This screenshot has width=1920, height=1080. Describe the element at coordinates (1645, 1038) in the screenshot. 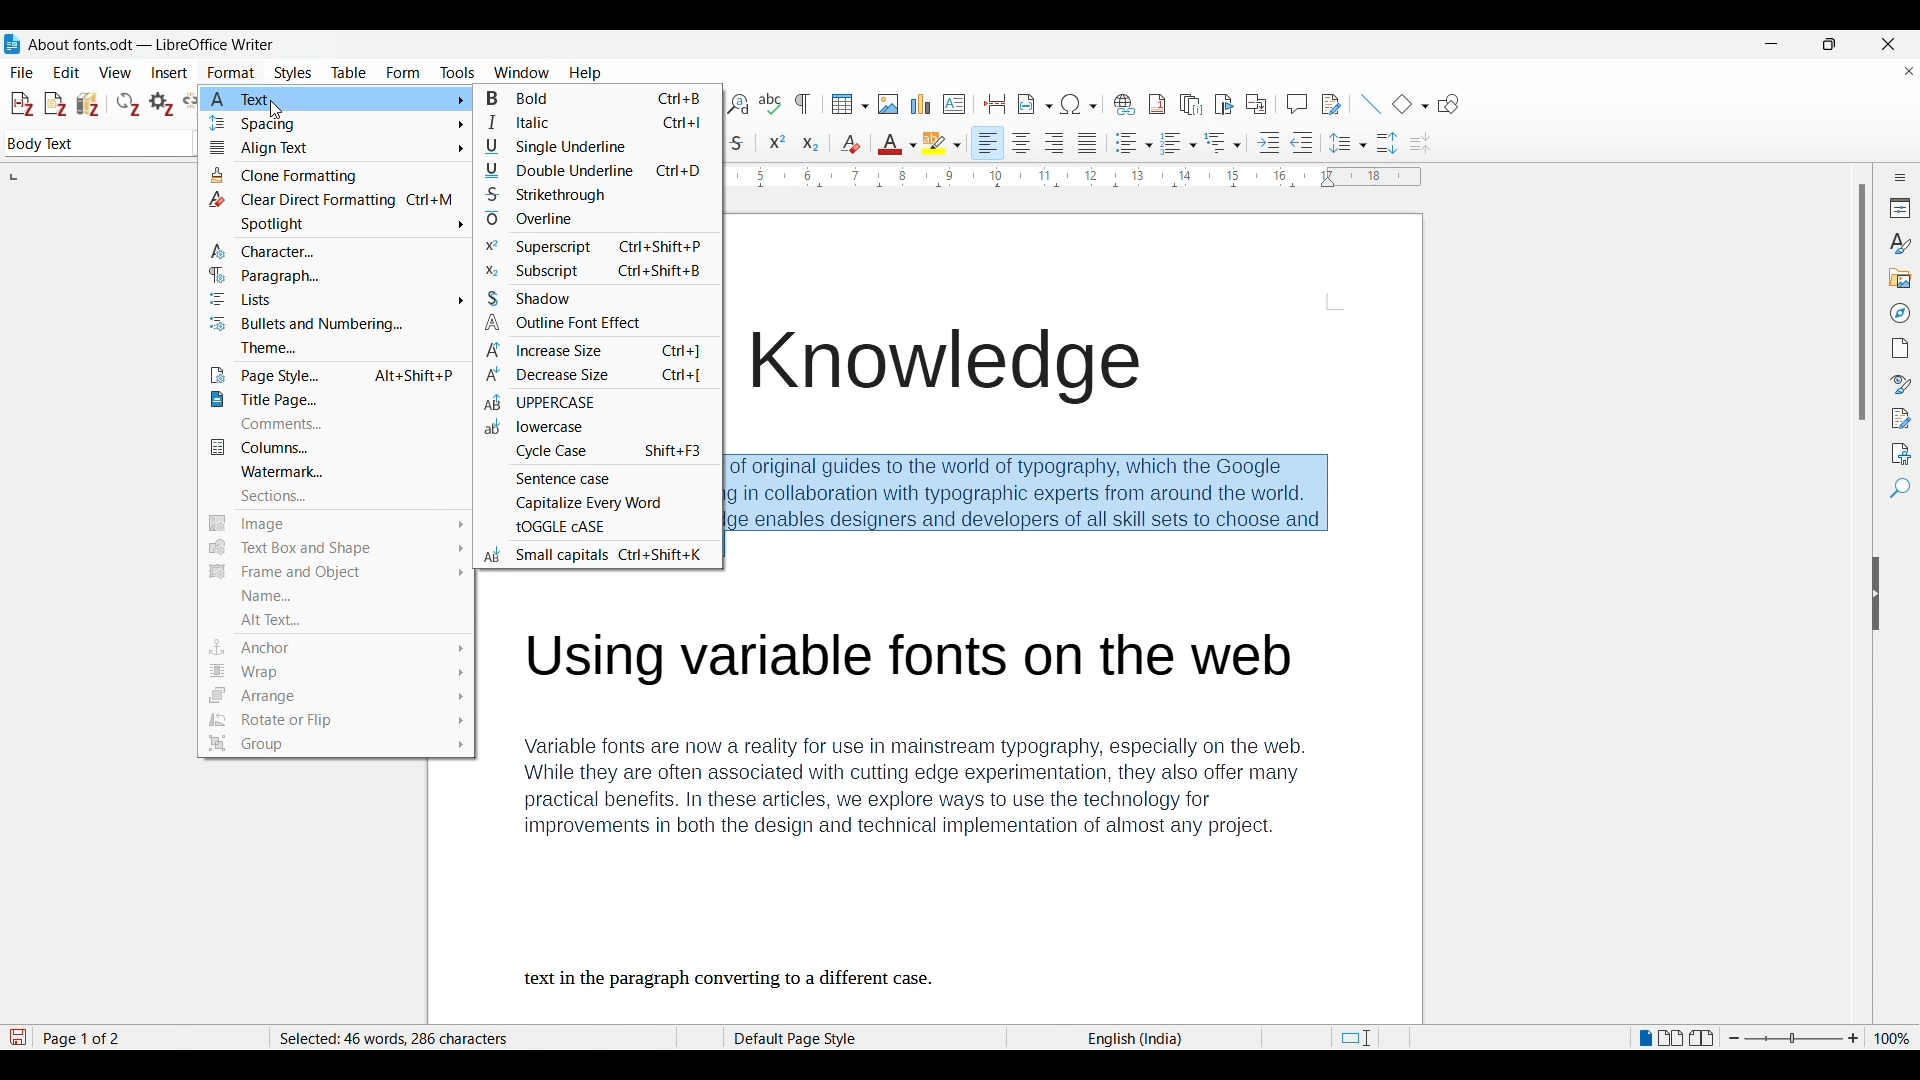

I see `Single page view` at that location.